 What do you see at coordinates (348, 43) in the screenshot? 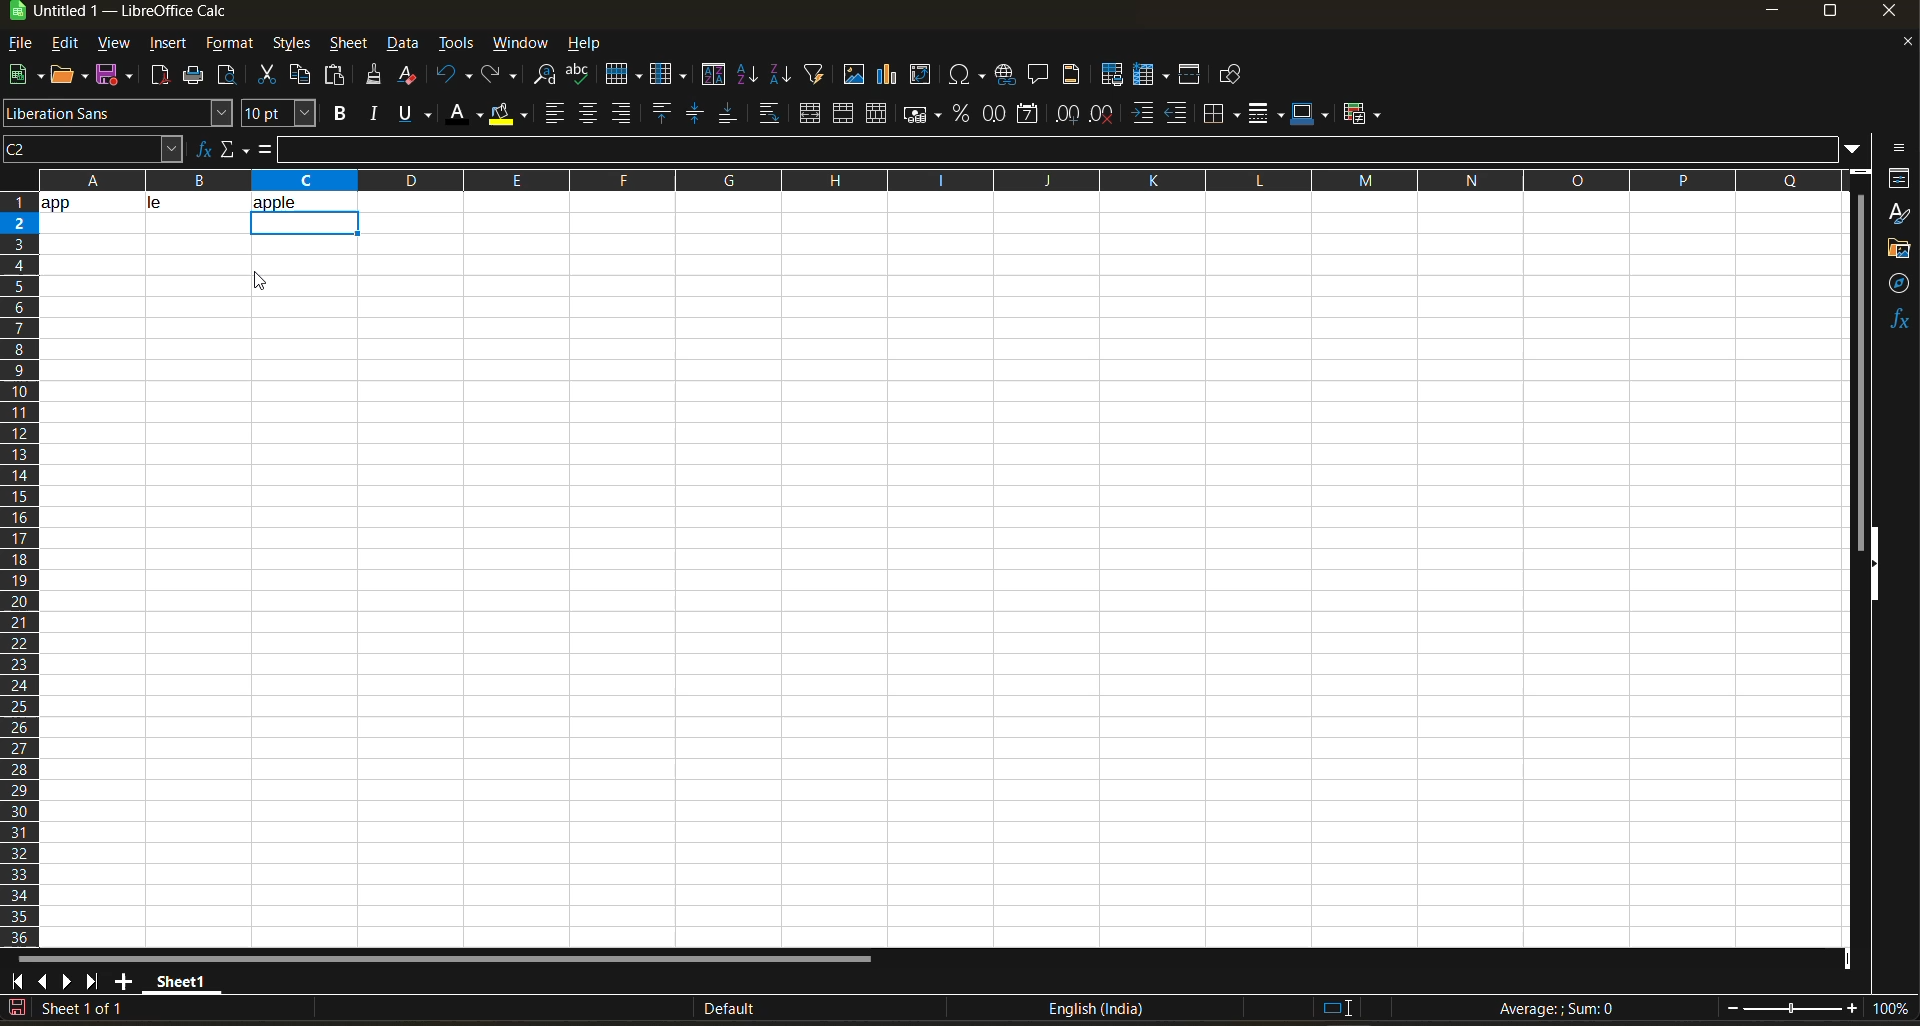
I see `sheet` at bounding box center [348, 43].